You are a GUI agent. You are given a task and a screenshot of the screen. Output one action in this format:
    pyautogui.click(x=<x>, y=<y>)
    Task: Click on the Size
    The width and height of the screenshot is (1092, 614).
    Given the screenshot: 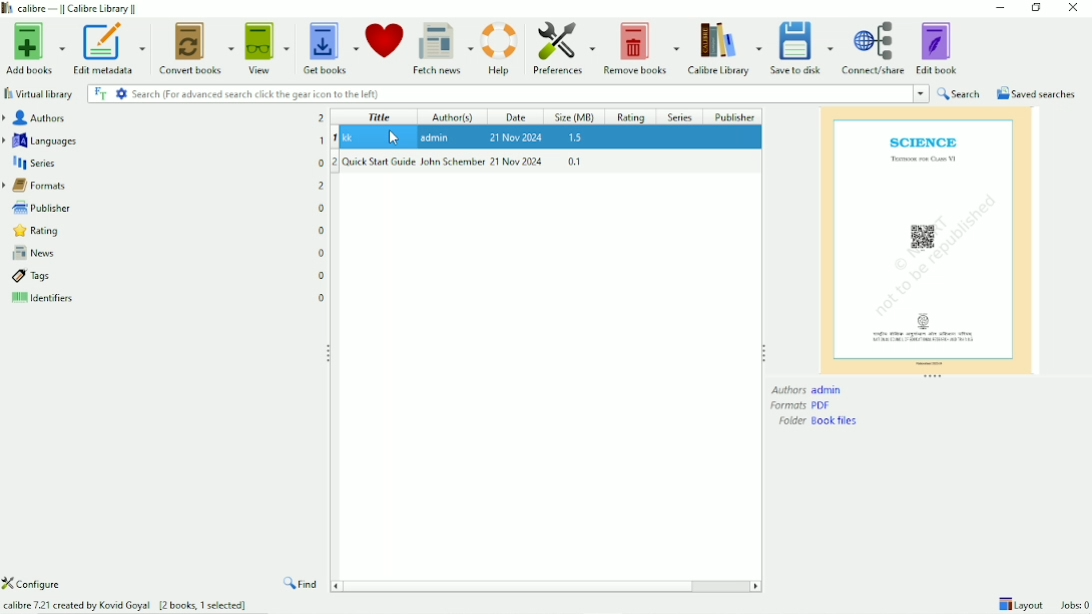 What is the action you would take?
    pyautogui.click(x=577, y=117)
    